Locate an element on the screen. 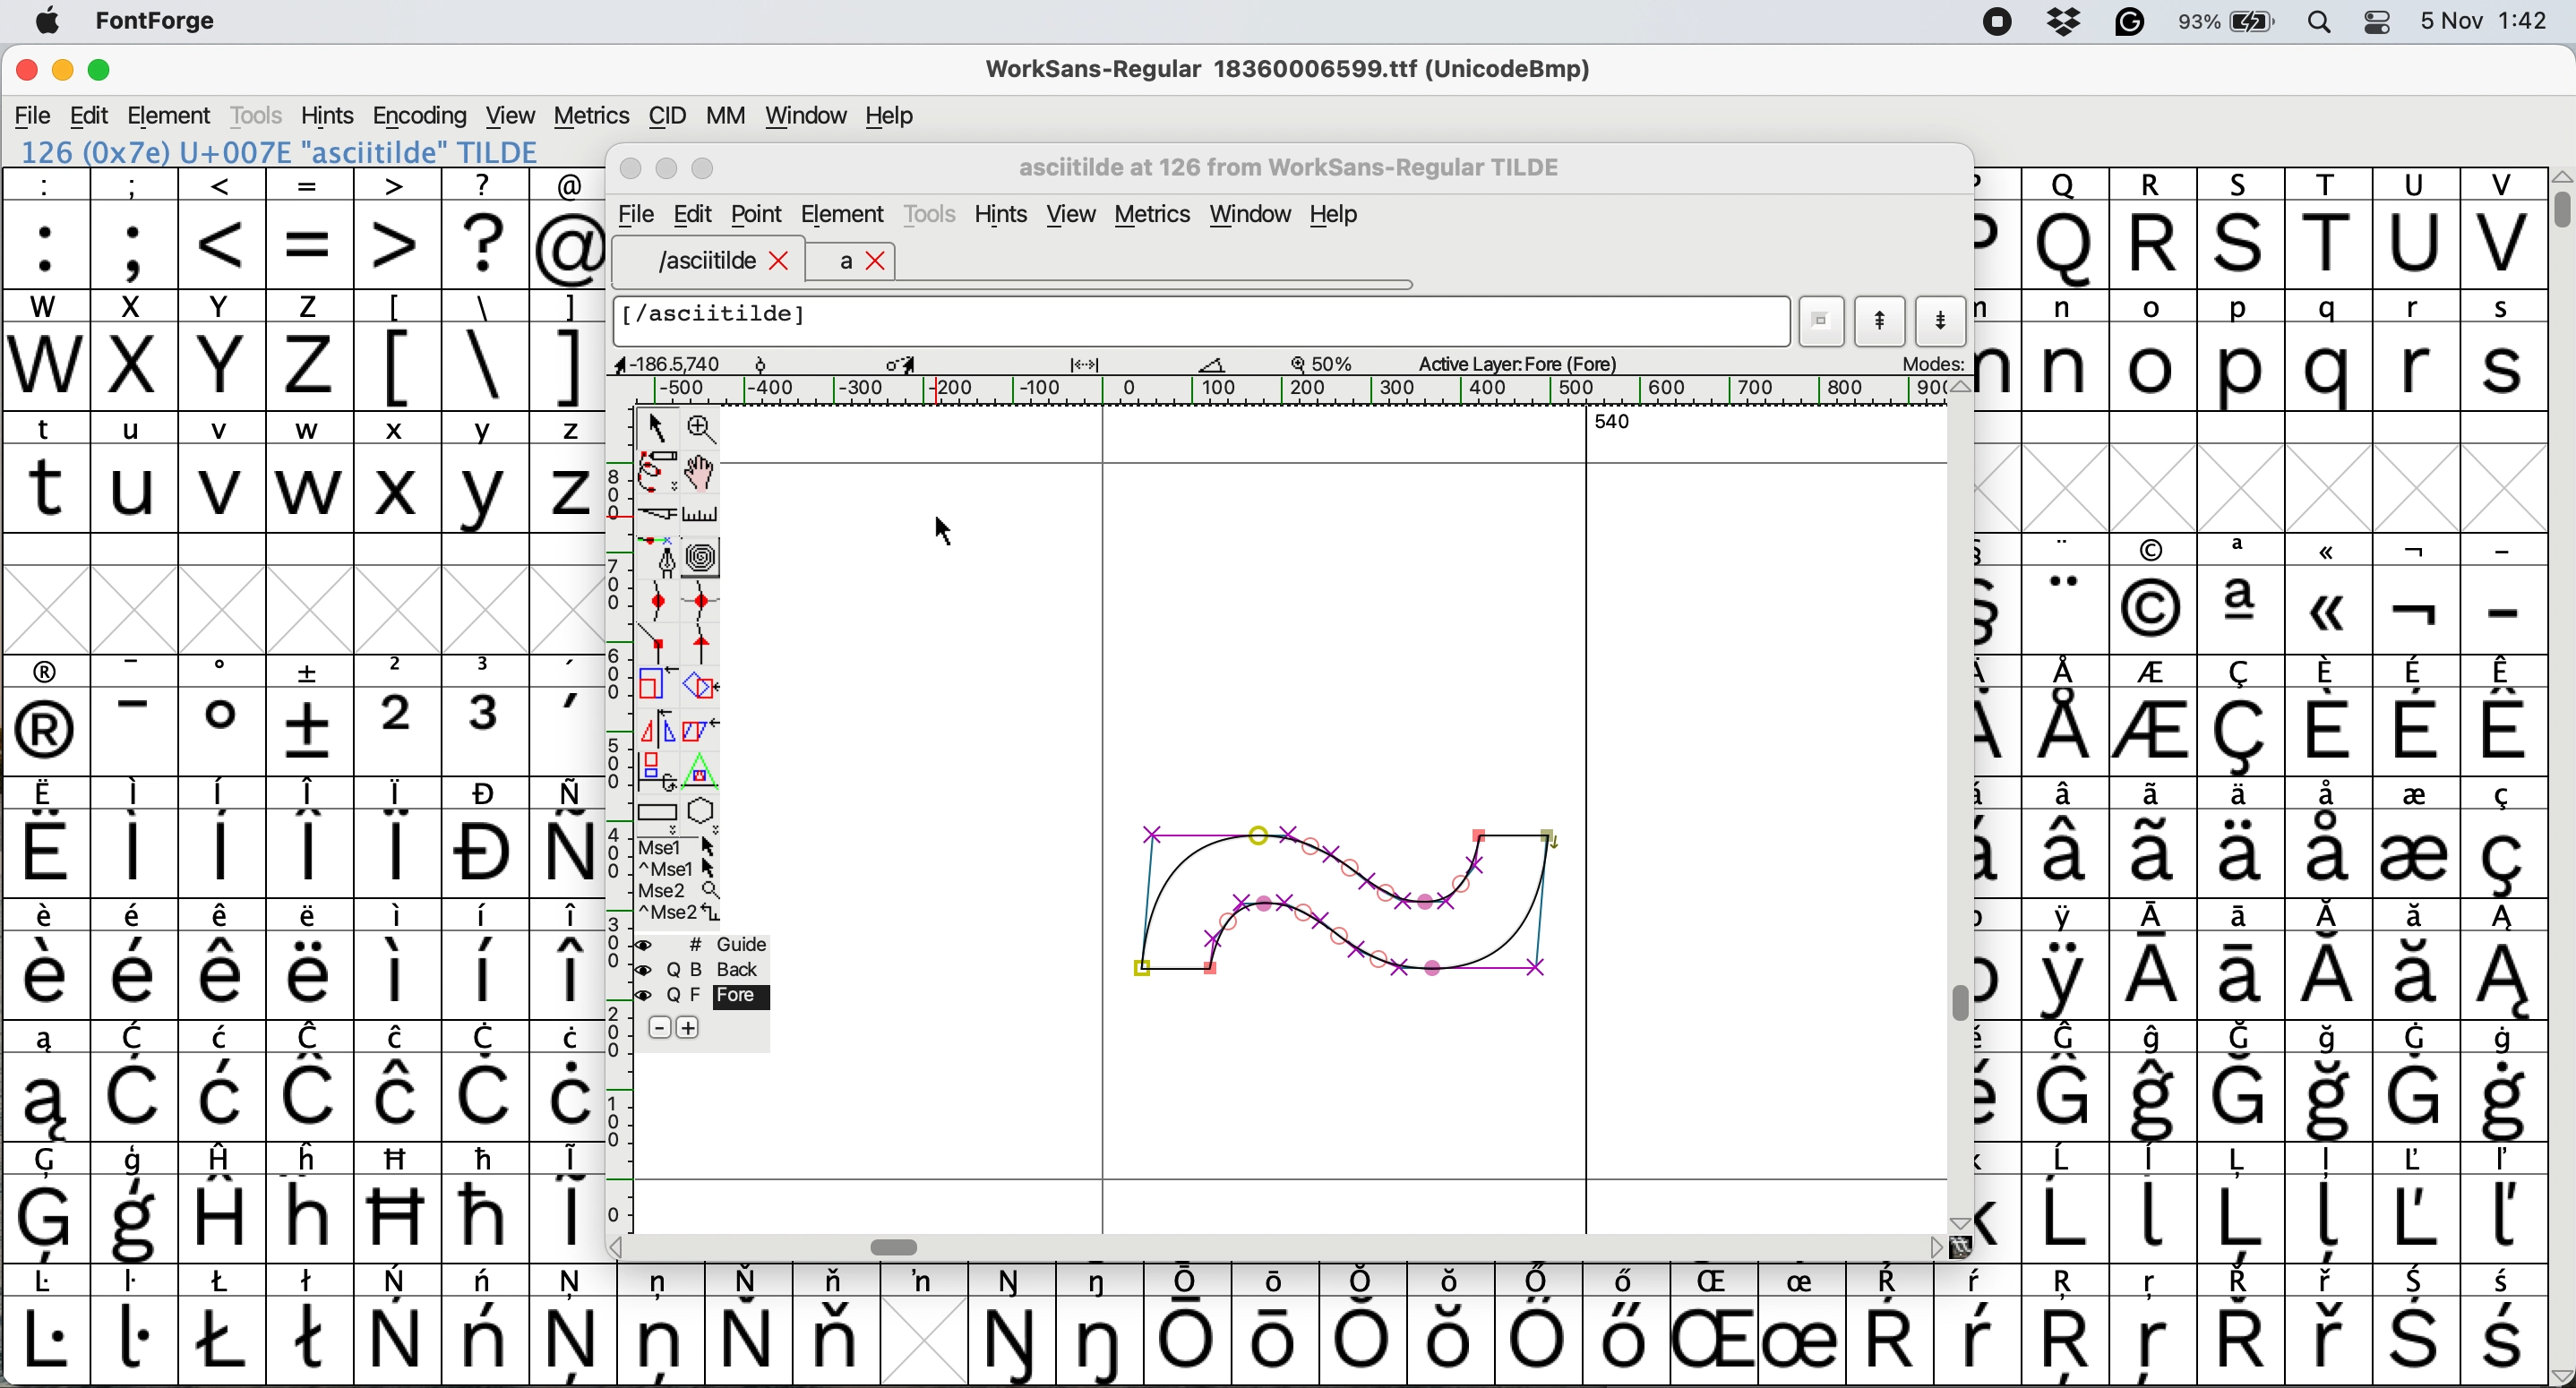 This screenshot has width=2576, height=1388. 126 (0x7e) U+007E "asciitilde" TILDE is located at coordinates (282, 151).